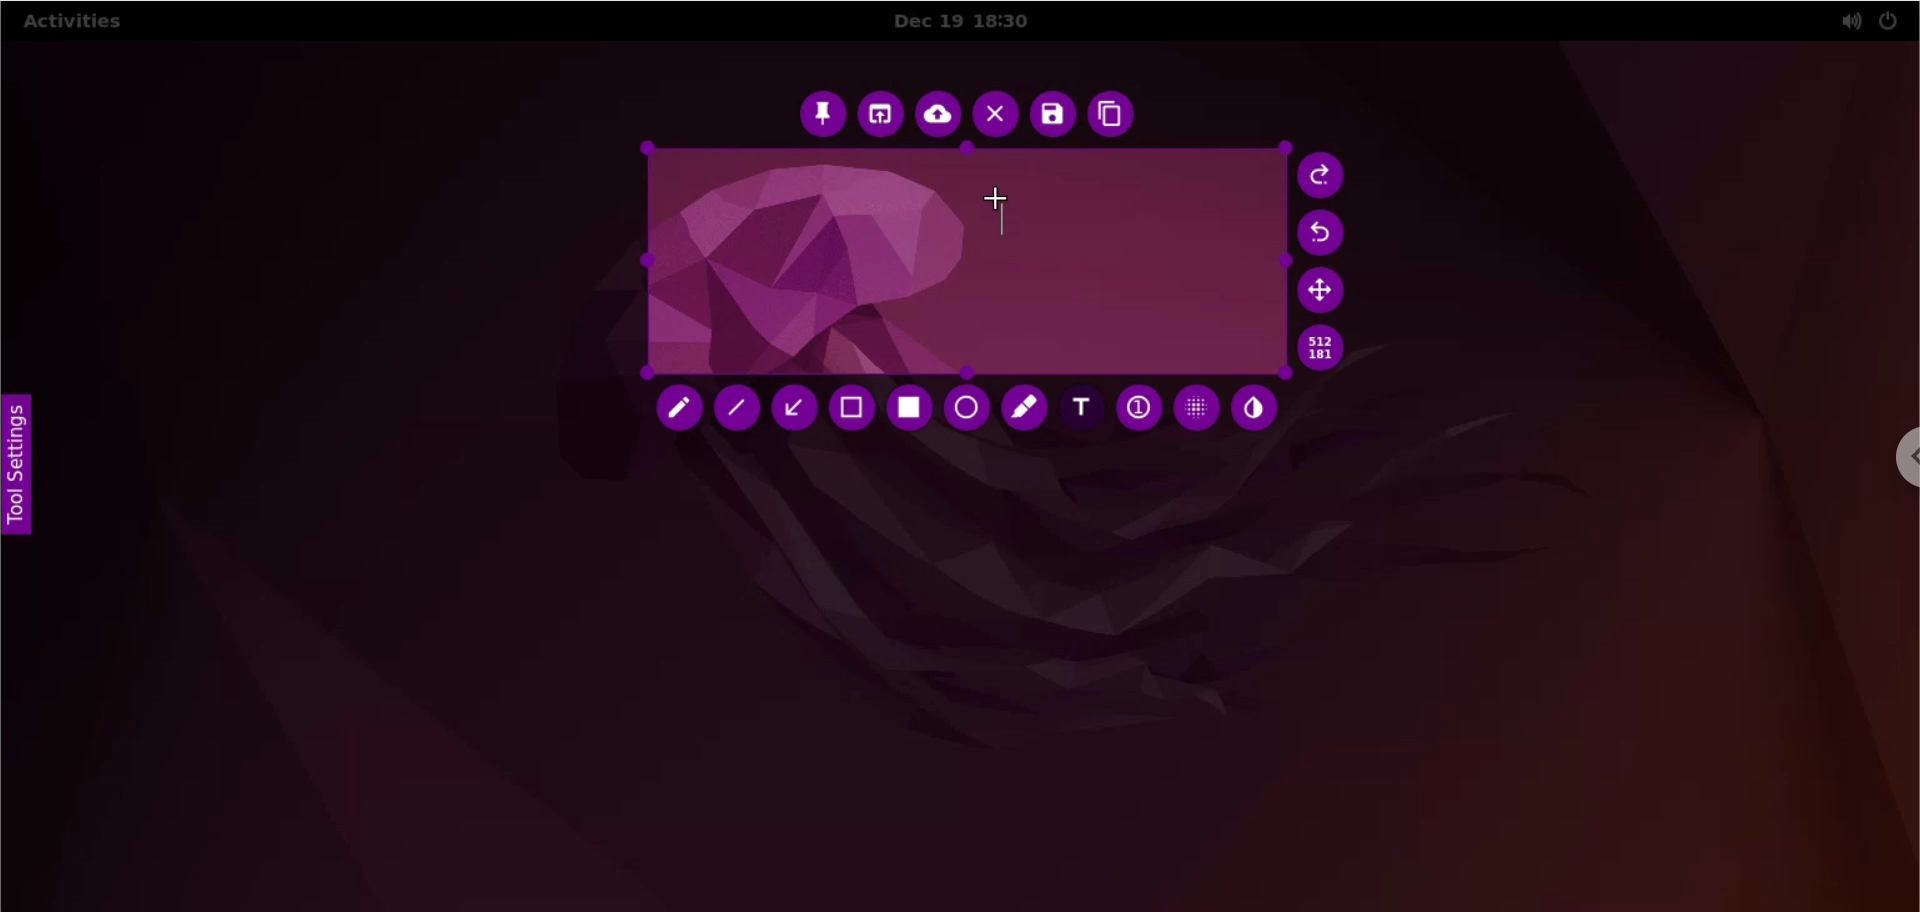 The width and height of the screenshot is (1920, 912). What do you see at coordinates (968, 409) in the screenshot?
I see `circle tool` at bounding box center [968, 409].